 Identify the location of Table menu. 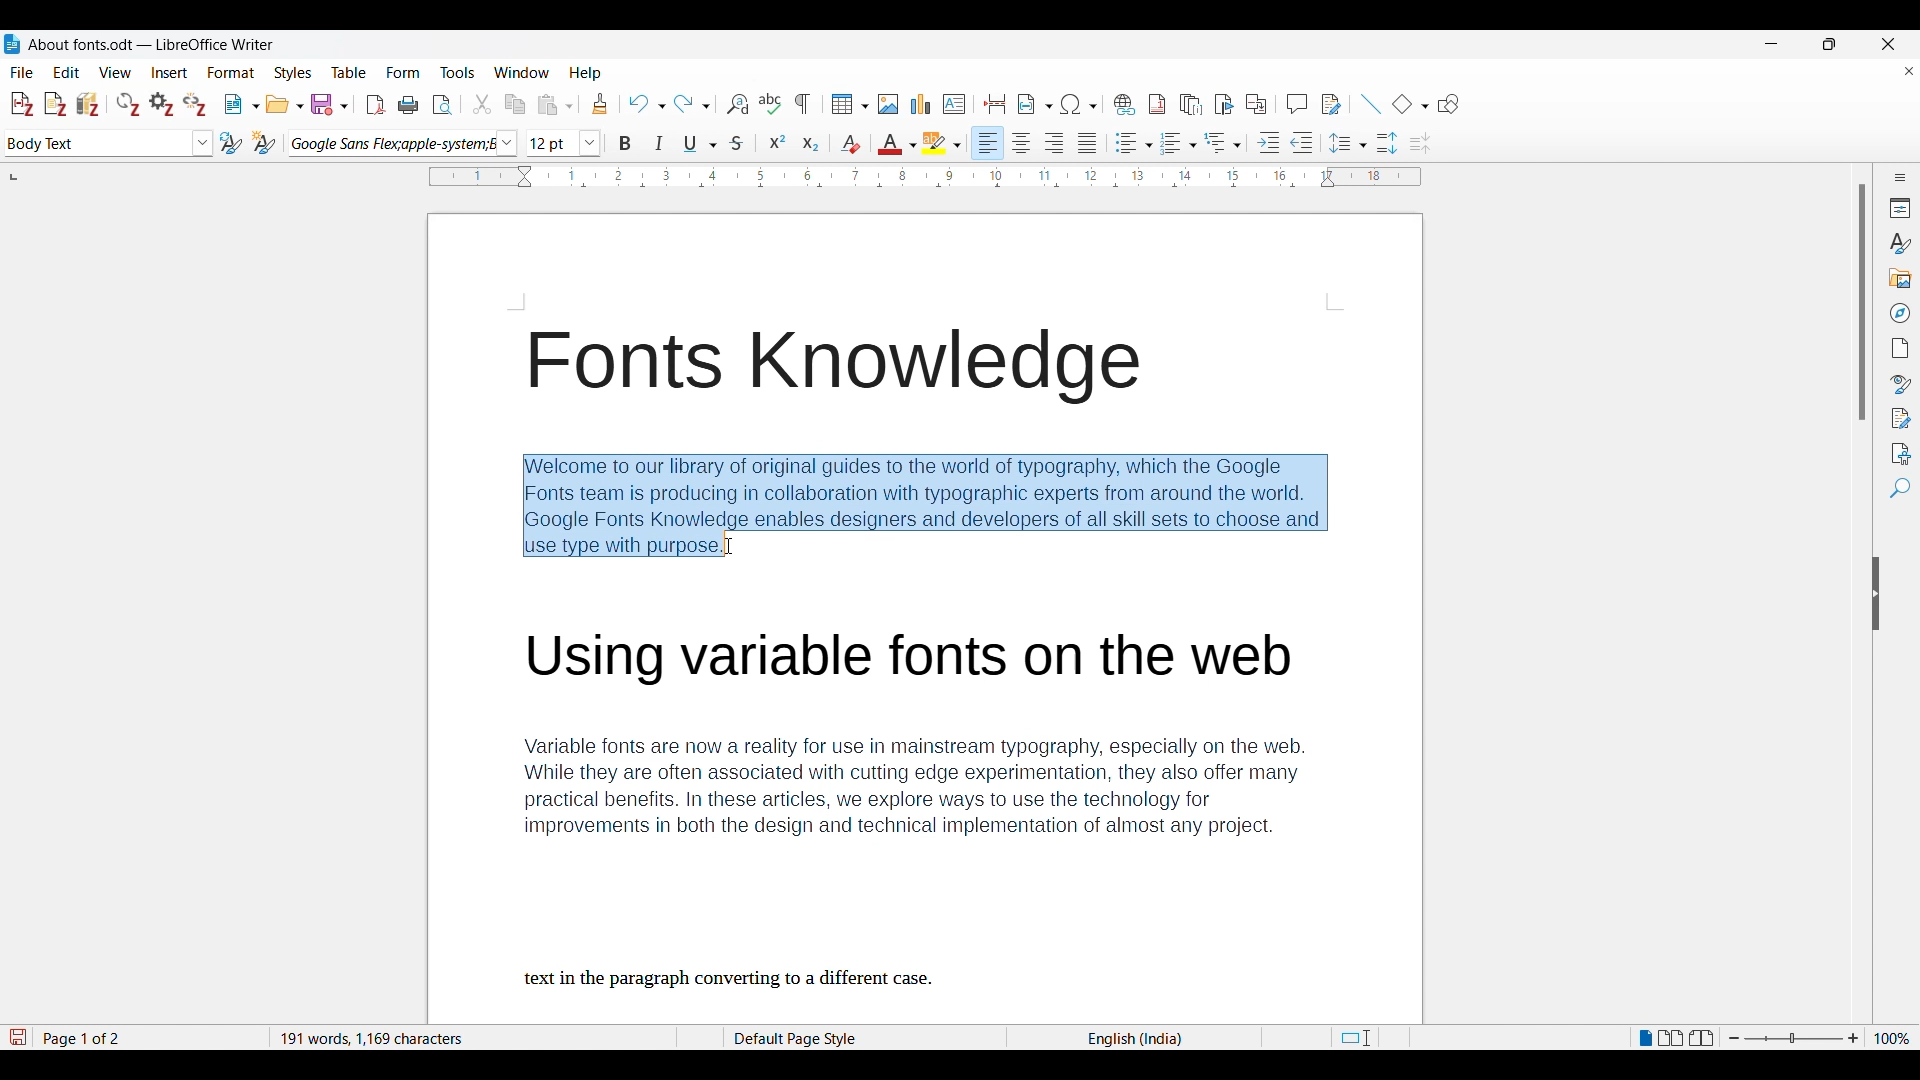
(349, 73).